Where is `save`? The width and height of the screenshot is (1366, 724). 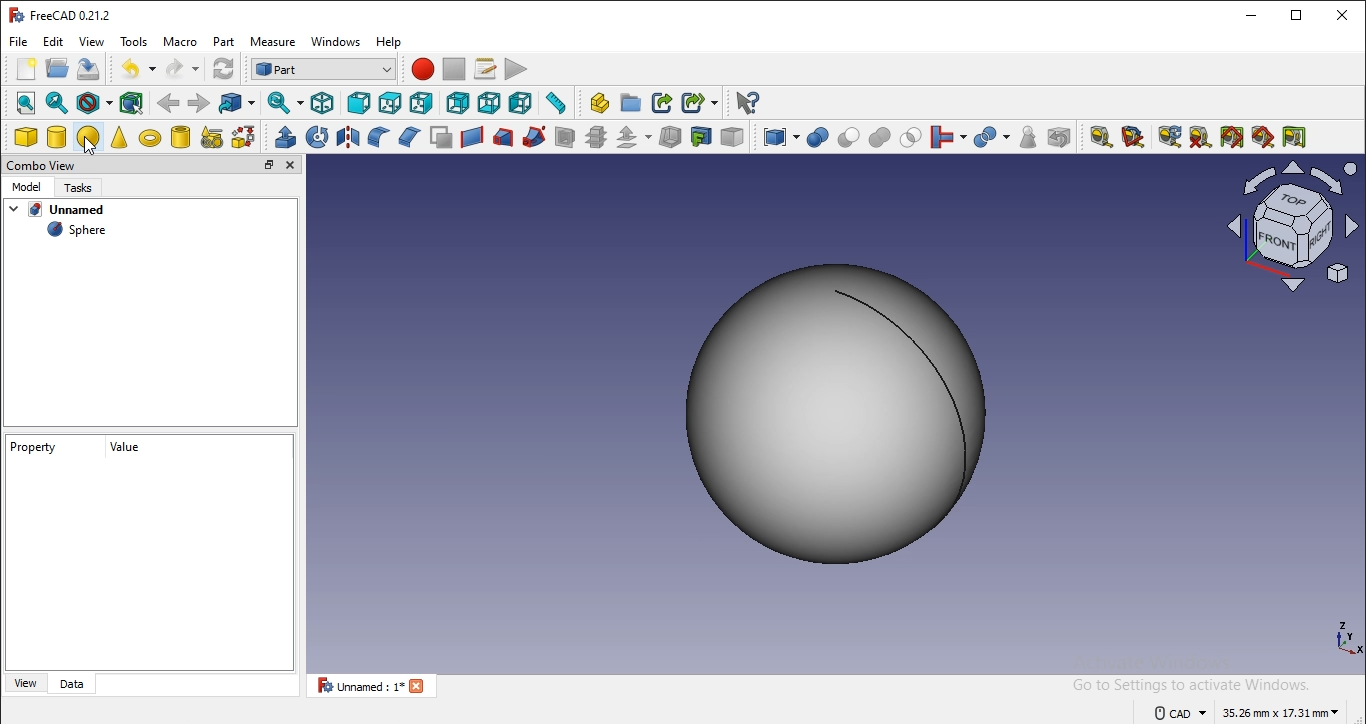
save is located at coordinates (58, 67).